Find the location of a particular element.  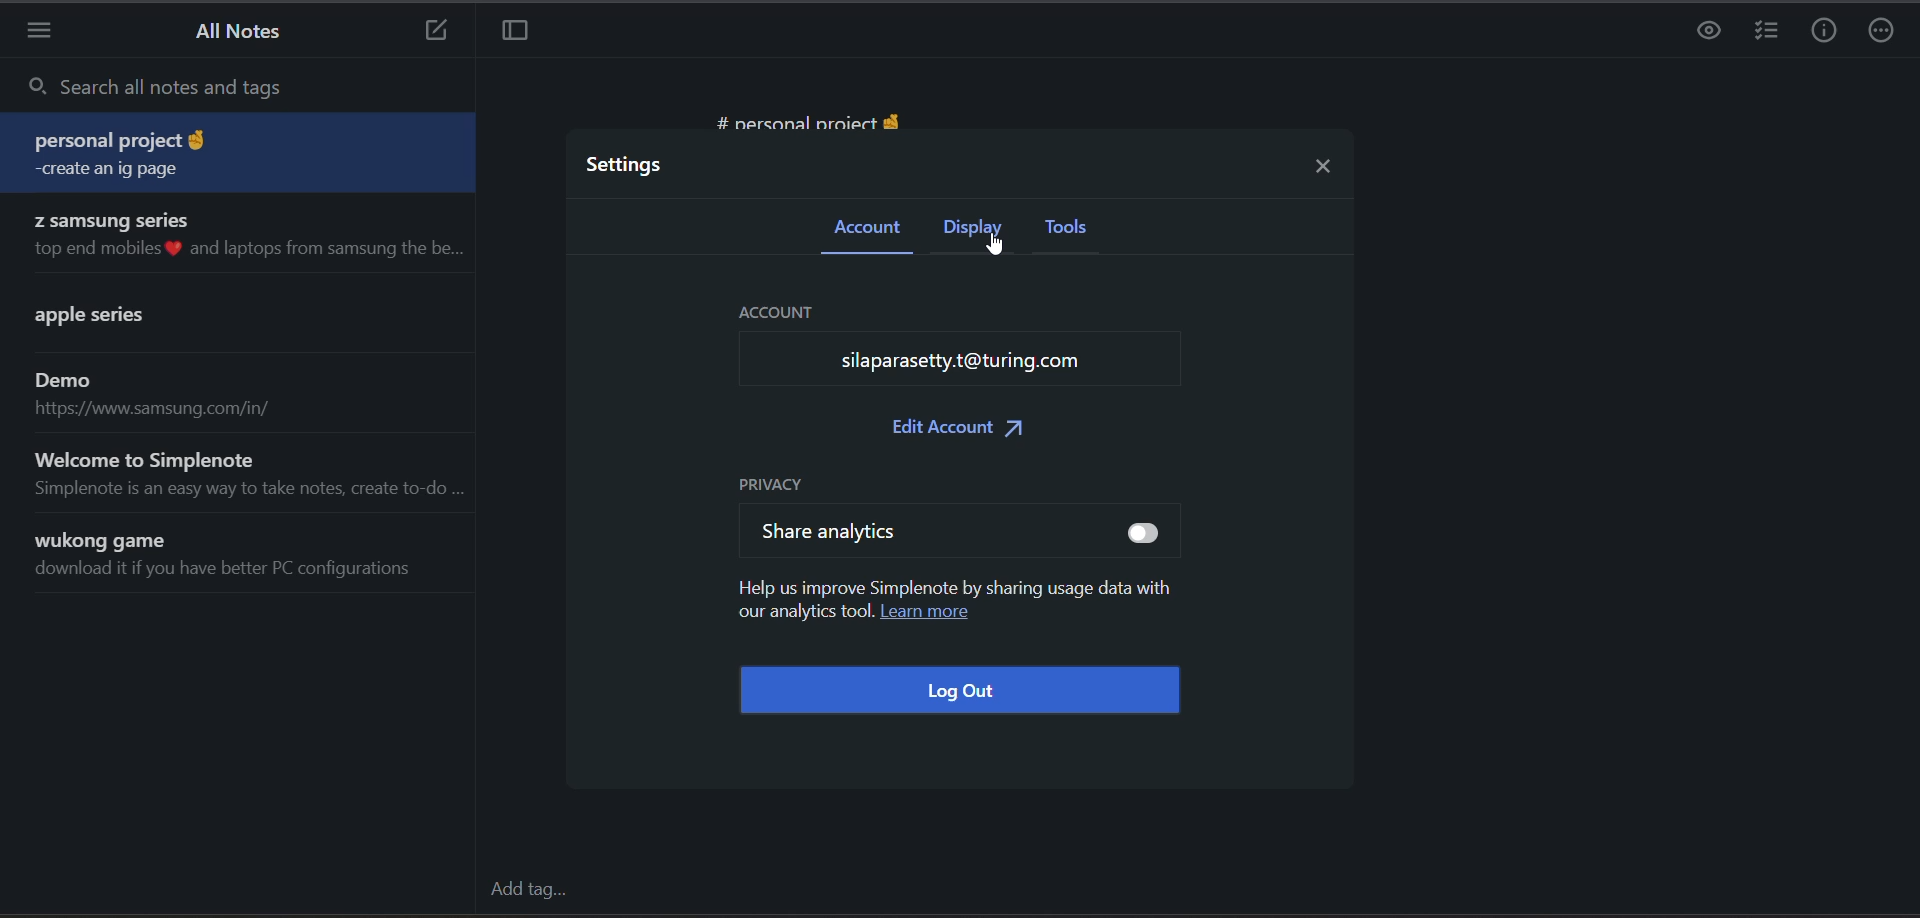

share analytics is located at coordinates (971, 532).